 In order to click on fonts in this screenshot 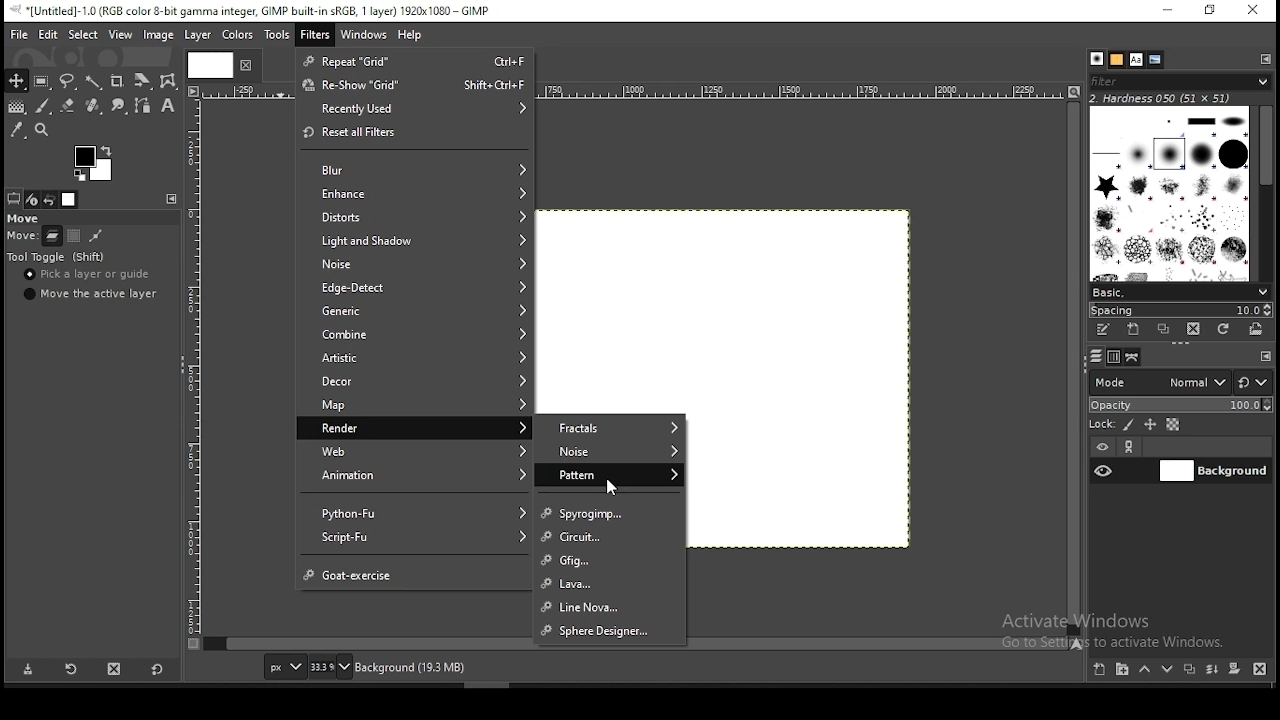, I will do `click(1136, 59)`.